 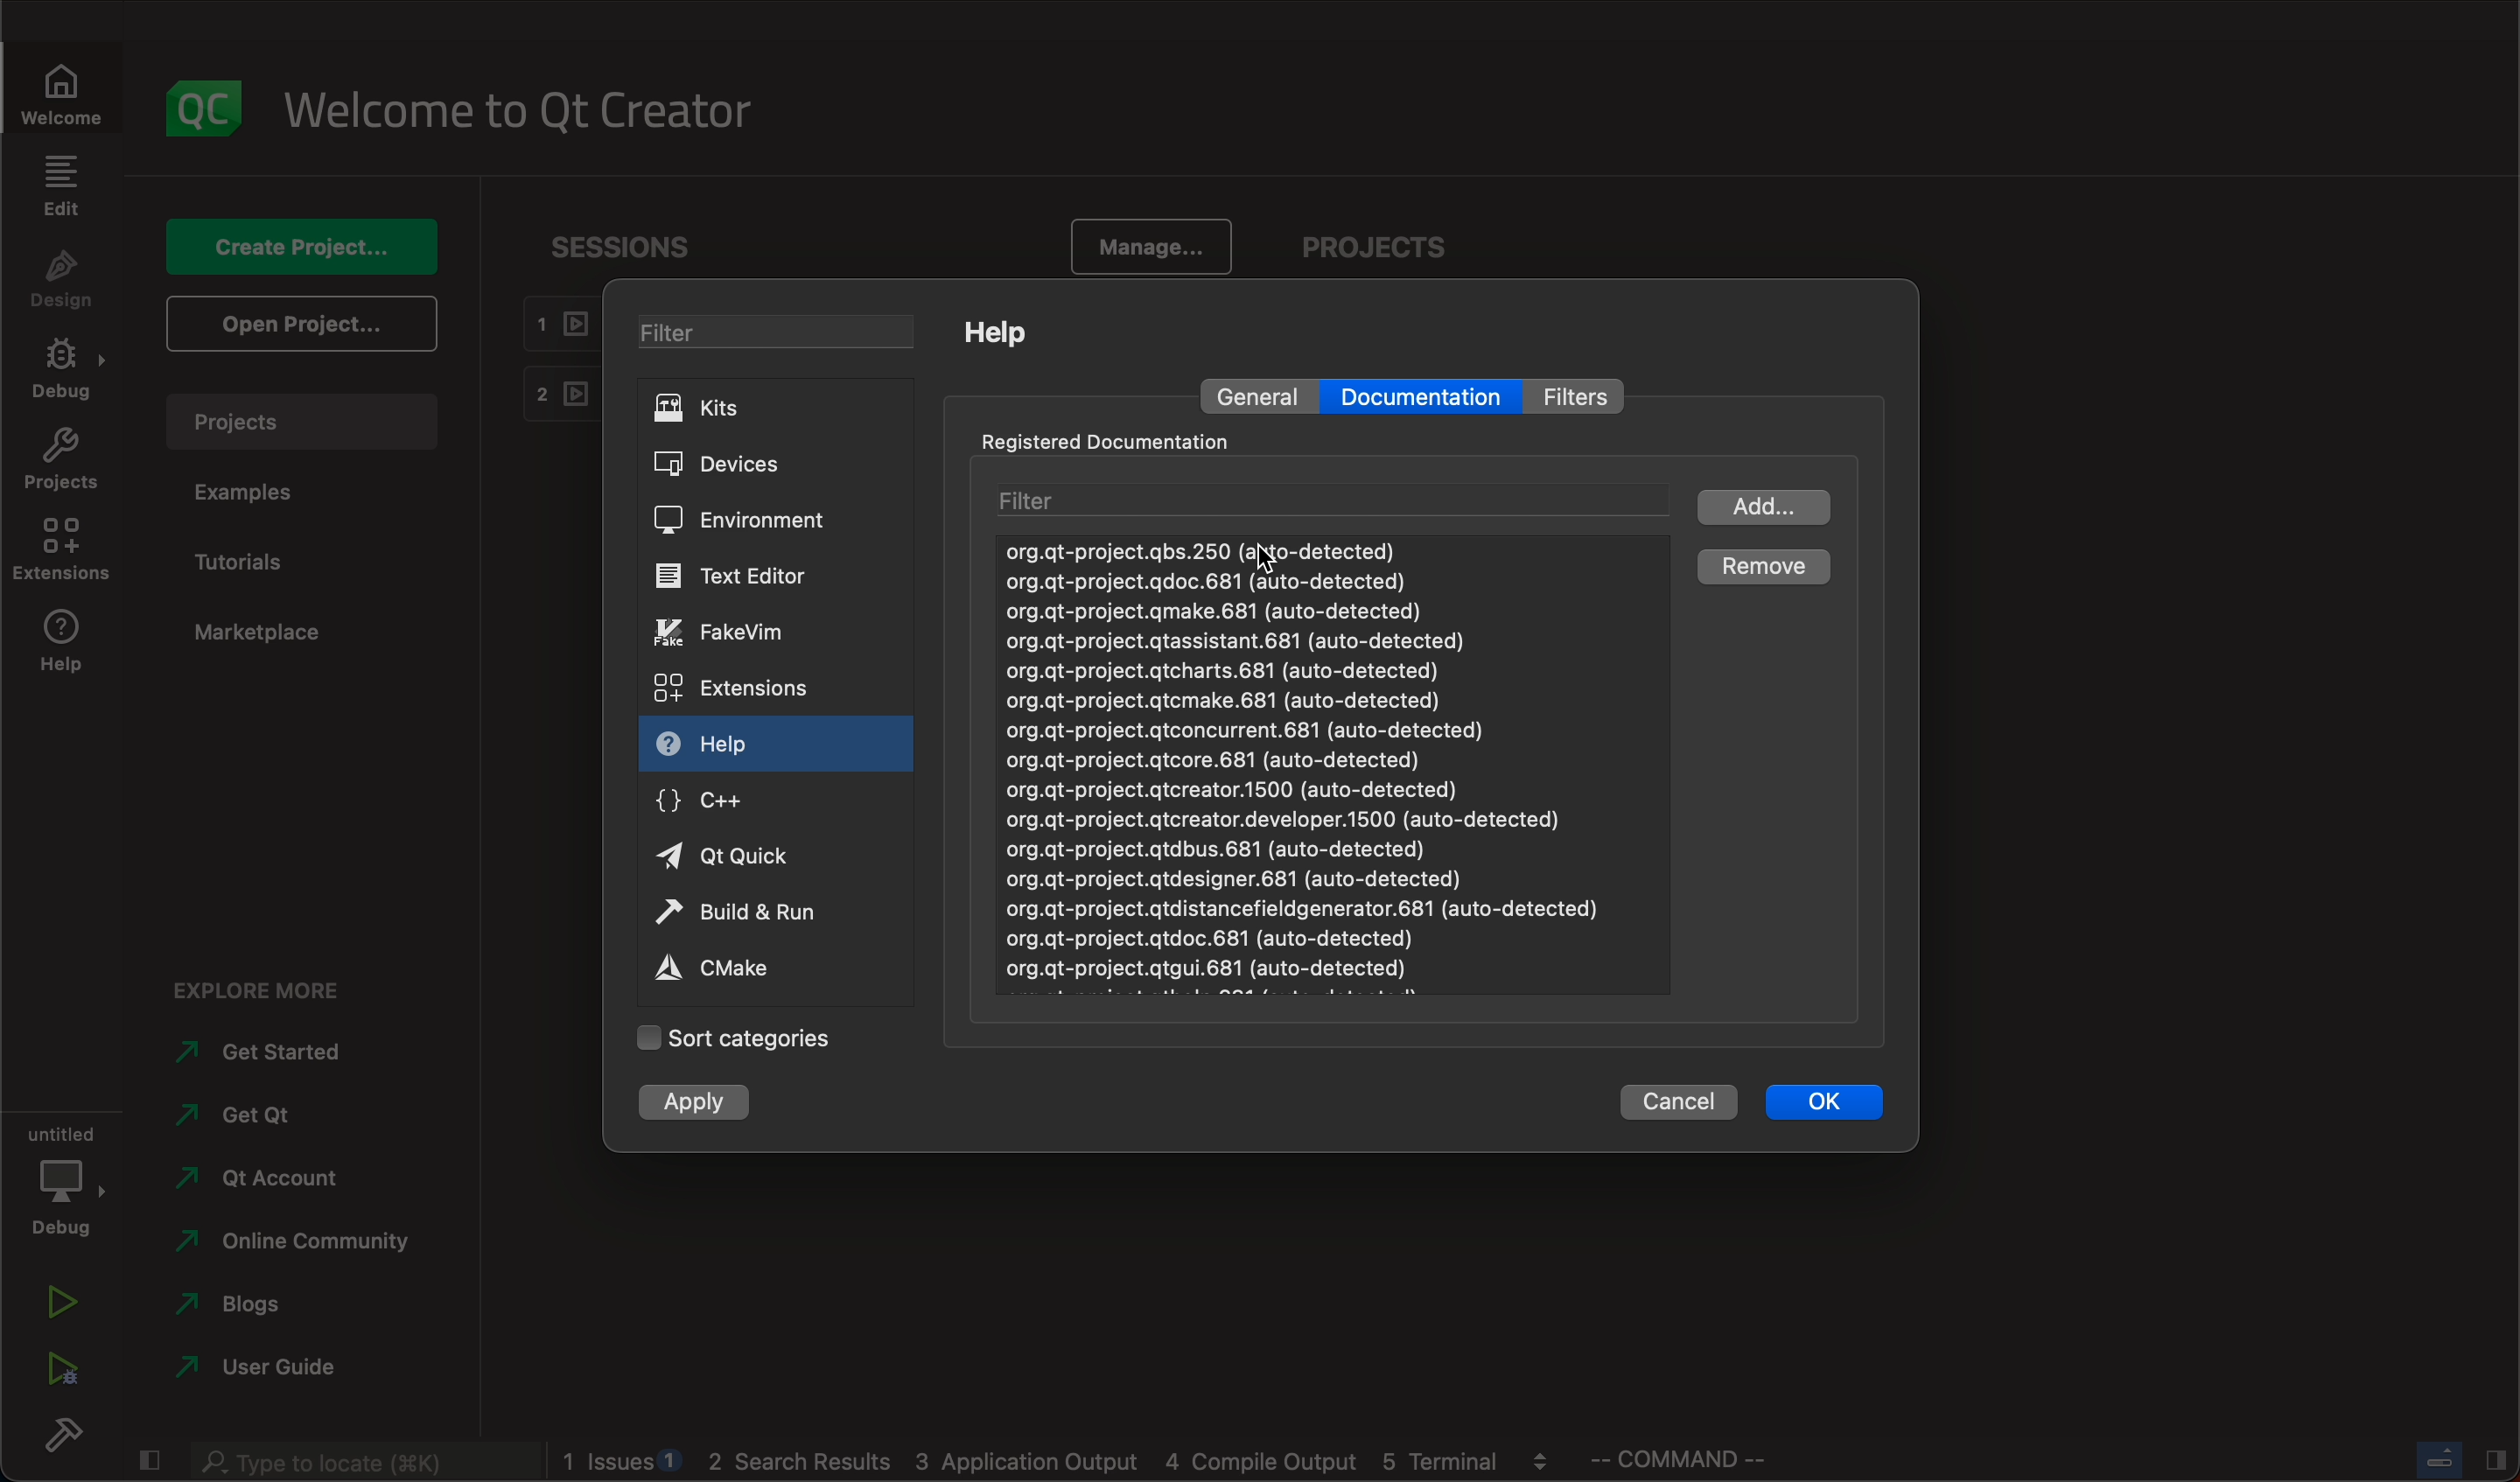 What do you see at coordinates (265, 1181) in the screenshot?
I see `account` at bounding box center [265, 1181].